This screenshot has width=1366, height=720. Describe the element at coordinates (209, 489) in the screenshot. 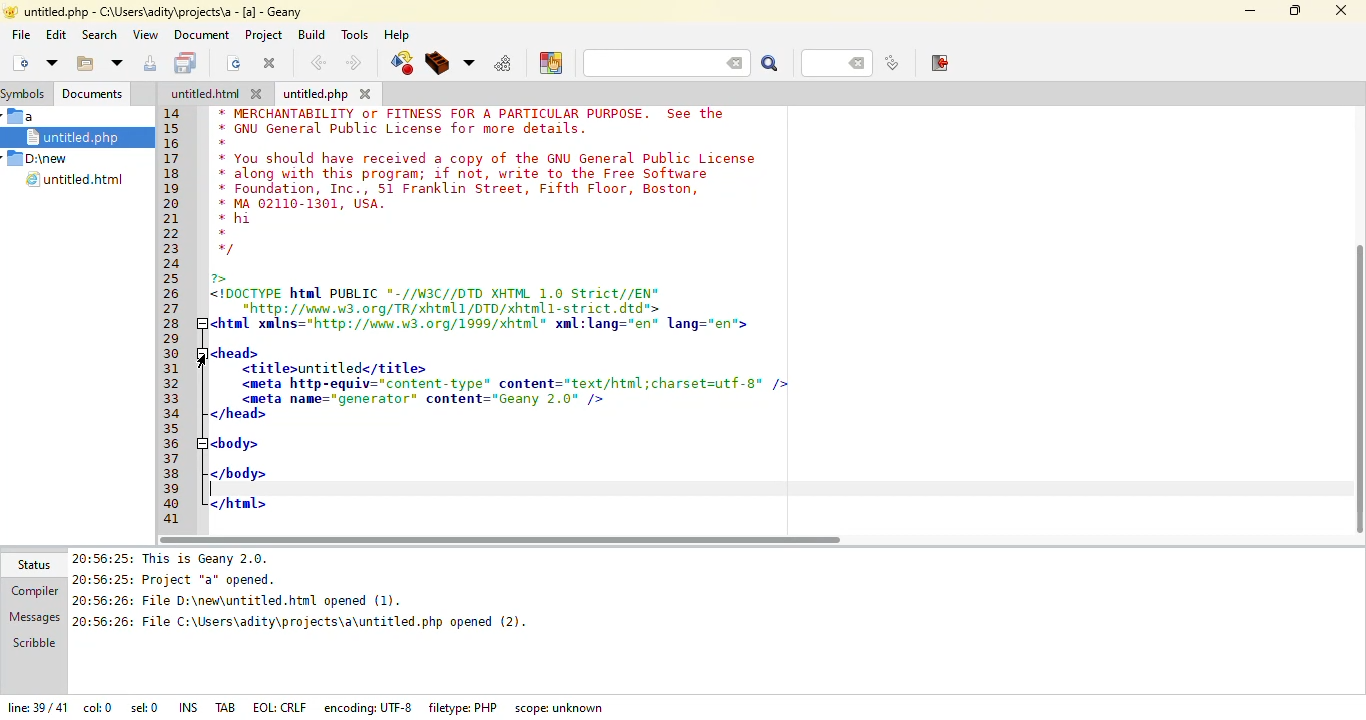

I see `text cursor` at that location.